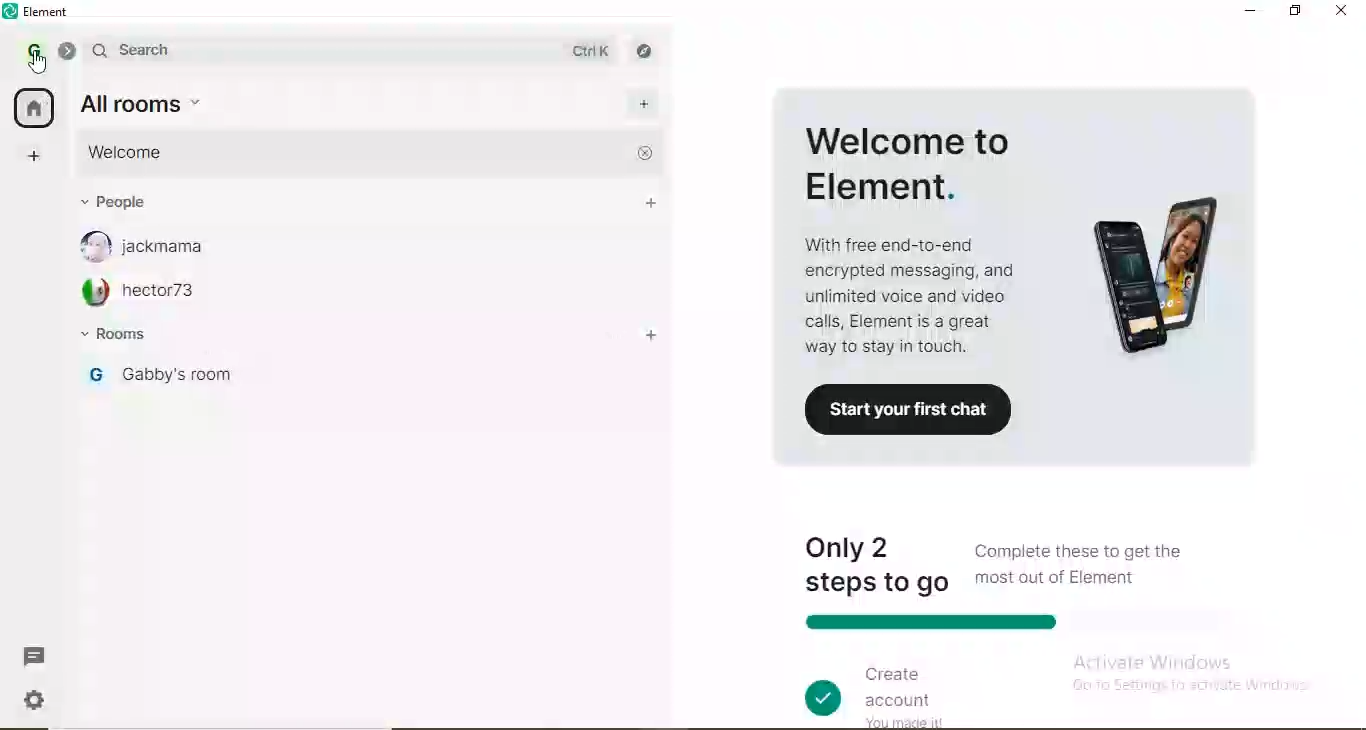 The image size is (1366, 730). Describe the element at coordinates (271, 52) in the screenshot. I see `search bar` at that location.